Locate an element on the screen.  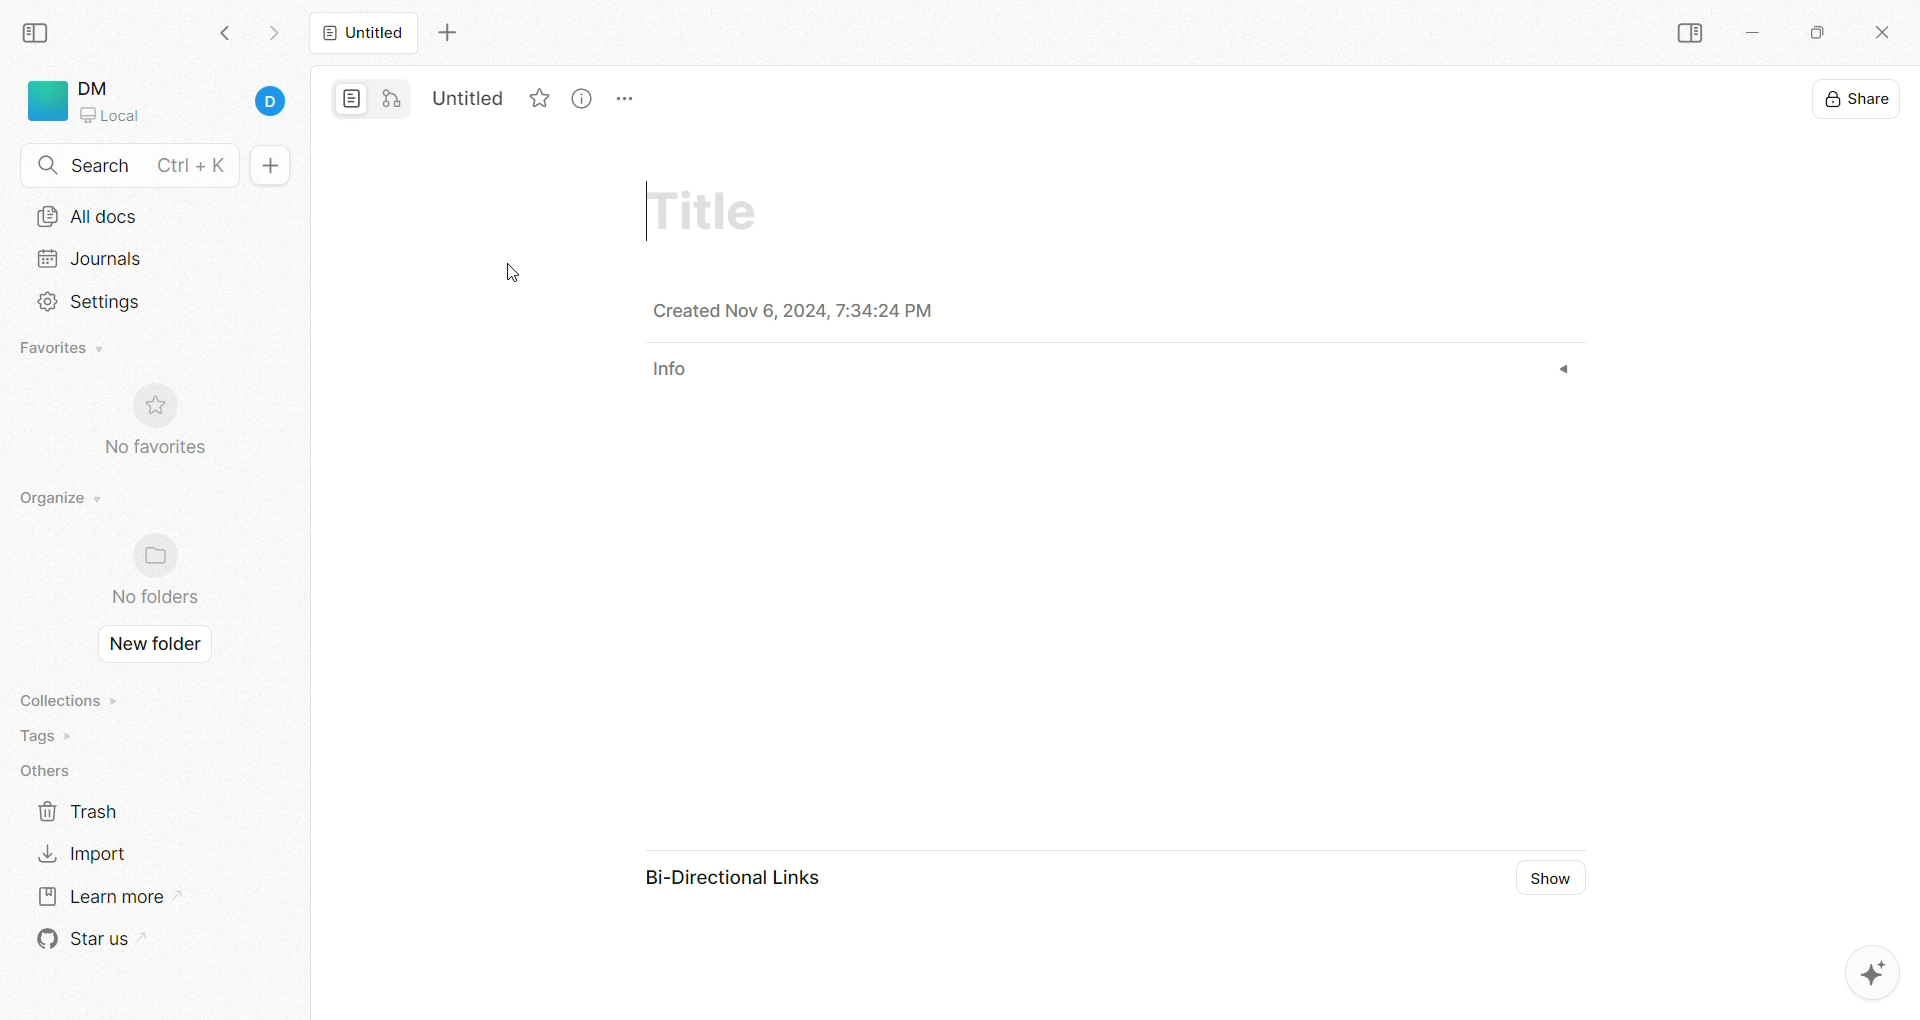
COLLAPSE SIDEBAR is located at coordinates (1691, 34).